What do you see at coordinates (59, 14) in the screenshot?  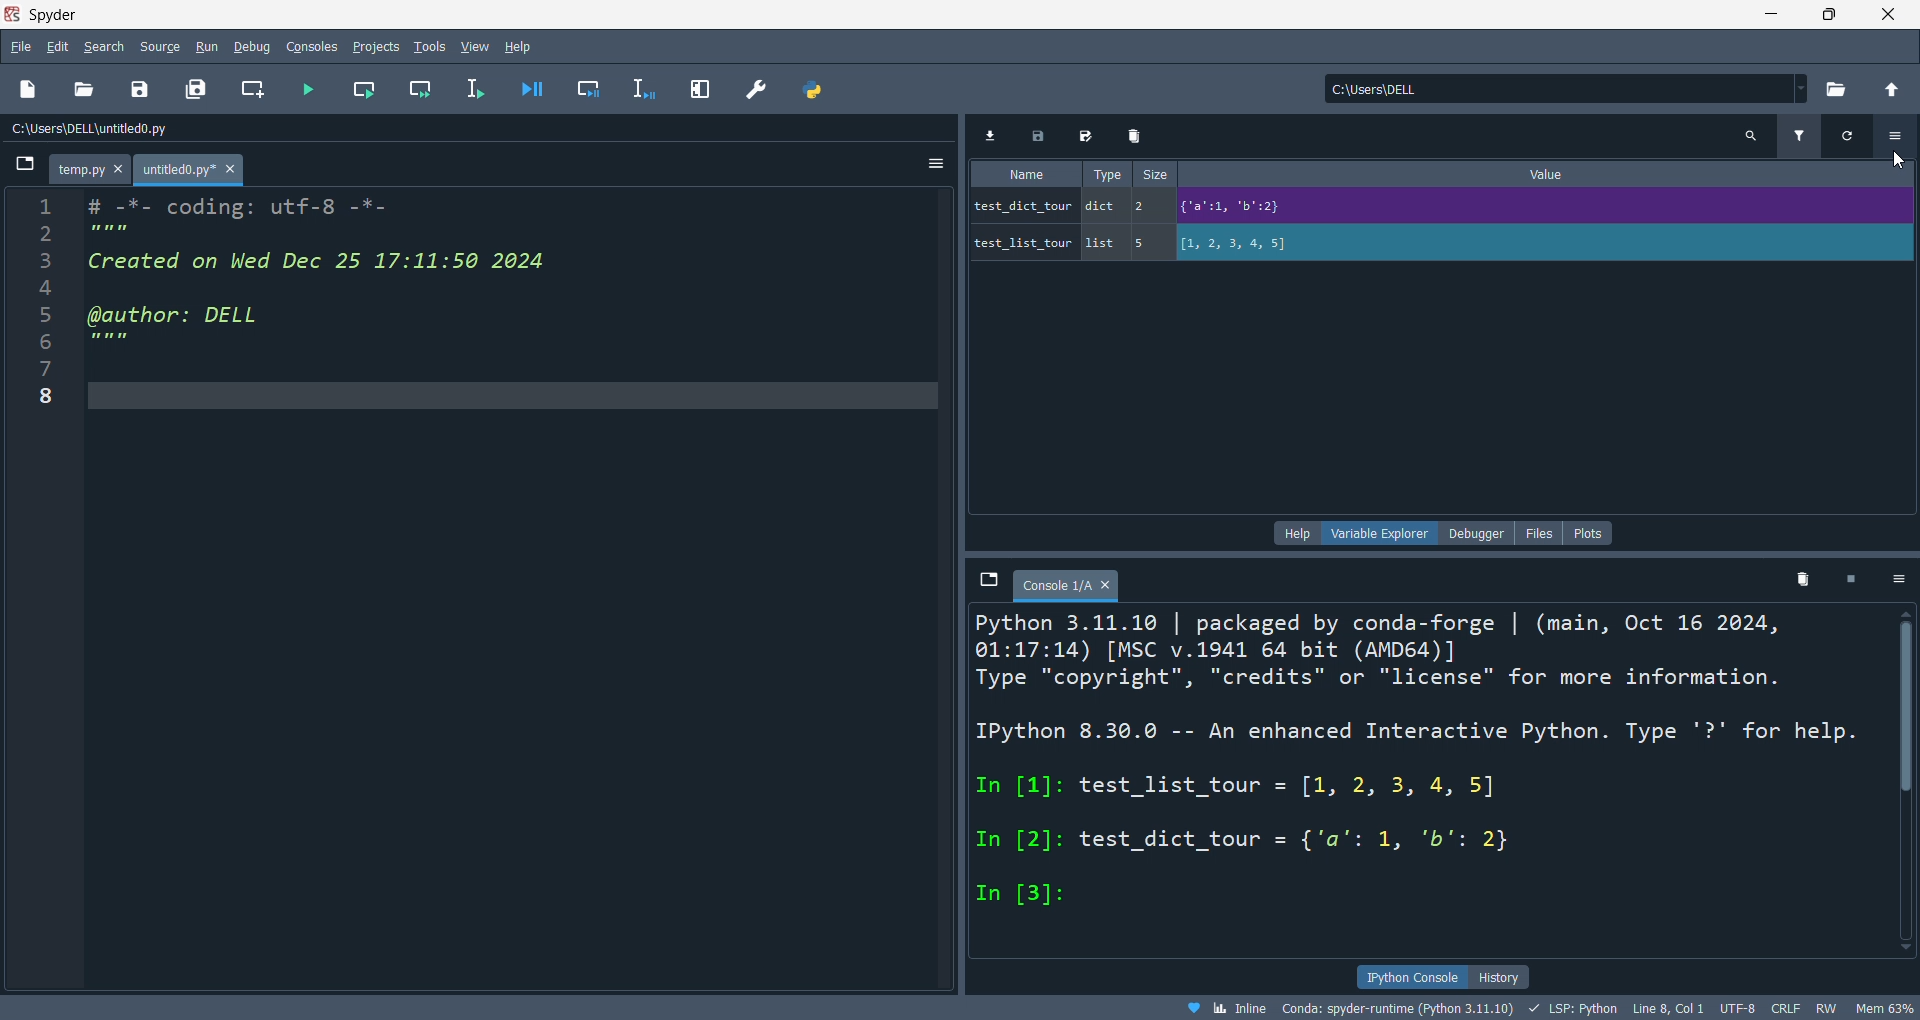 I see `SPYDER` at bounding box center [59, 14].